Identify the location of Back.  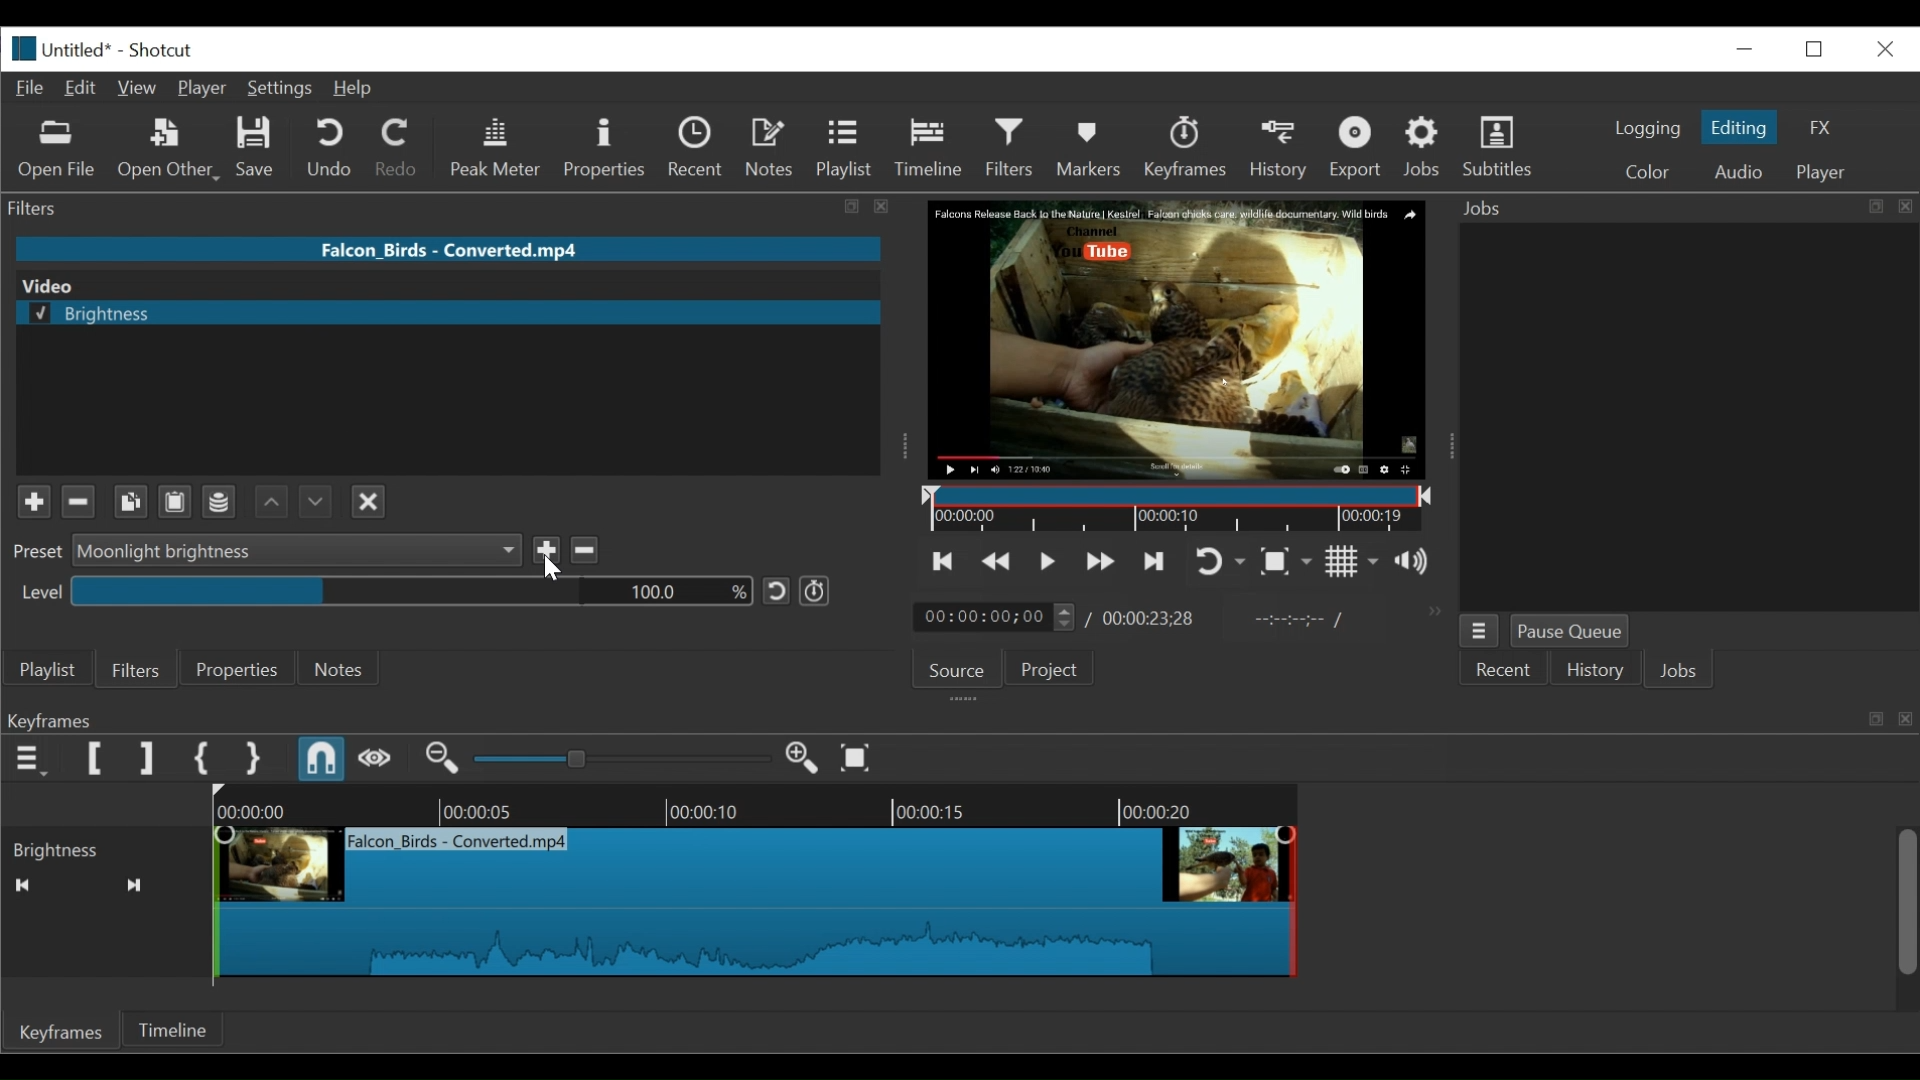
(20, 886).